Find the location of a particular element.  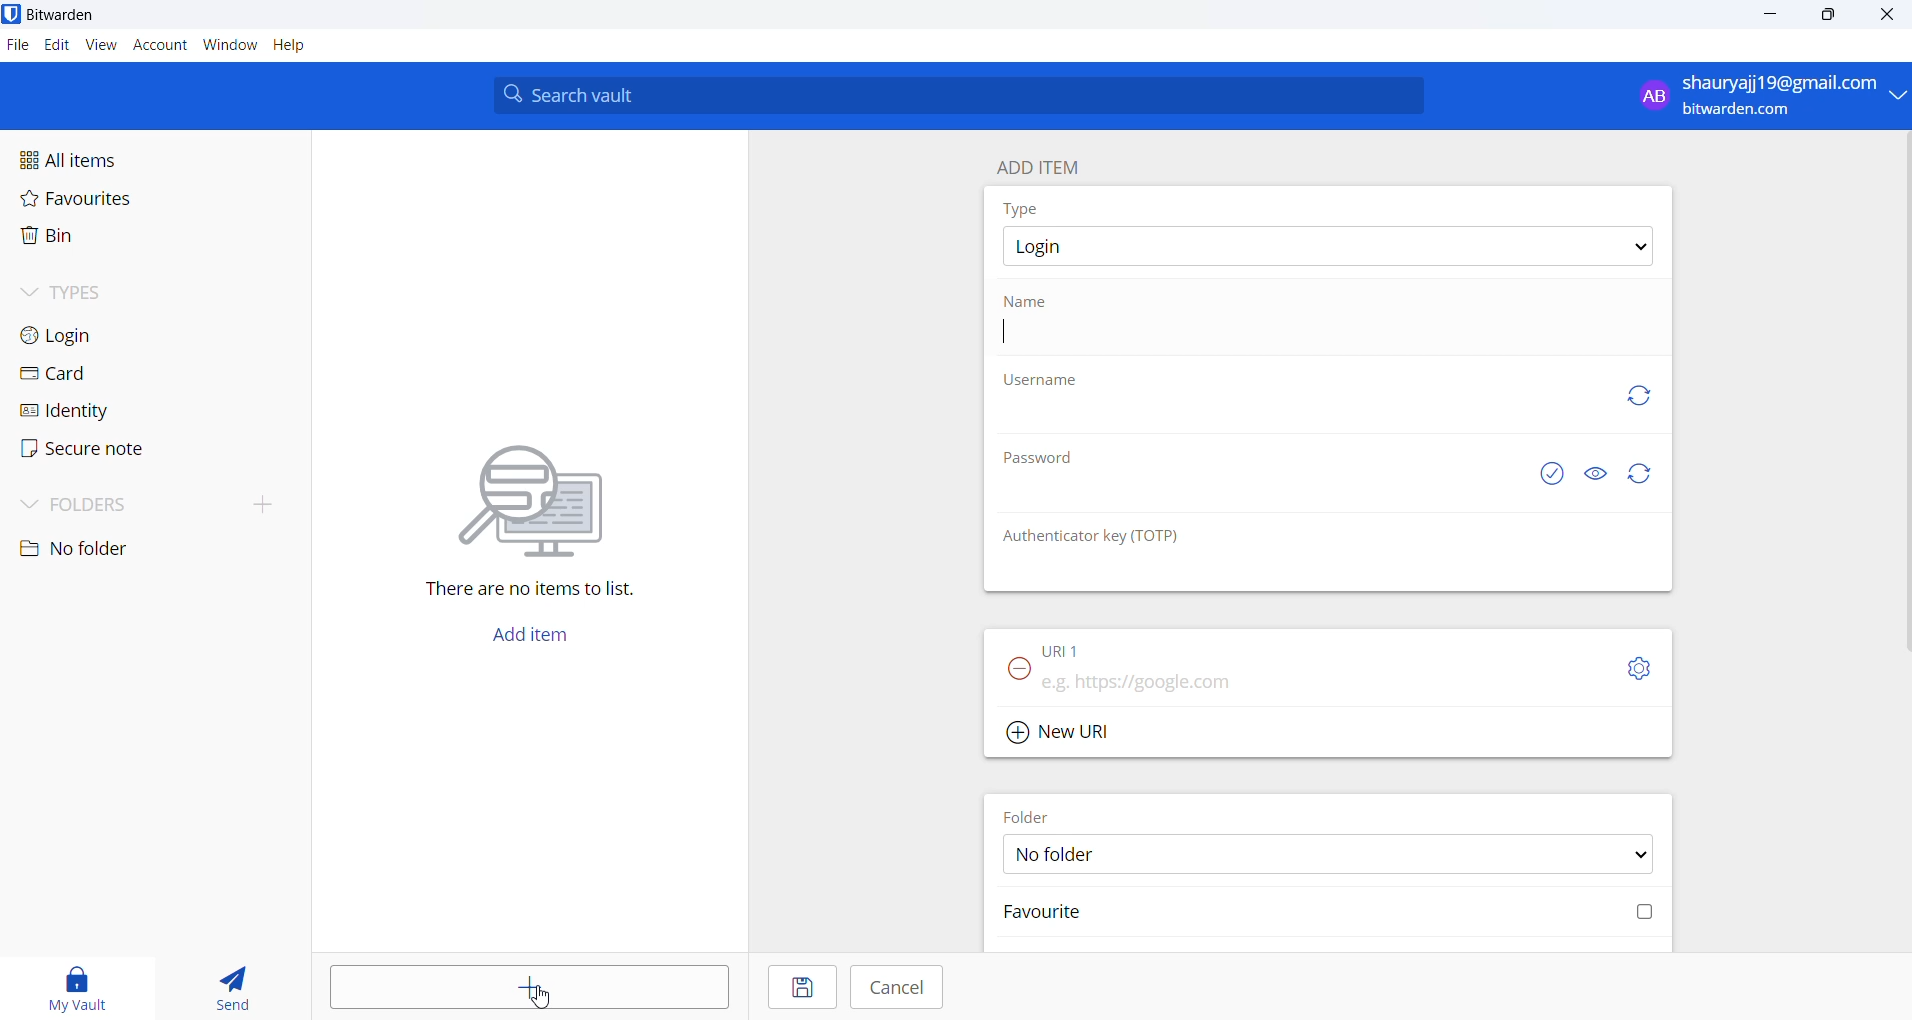

generate password is located at coordinates (1644, 475).